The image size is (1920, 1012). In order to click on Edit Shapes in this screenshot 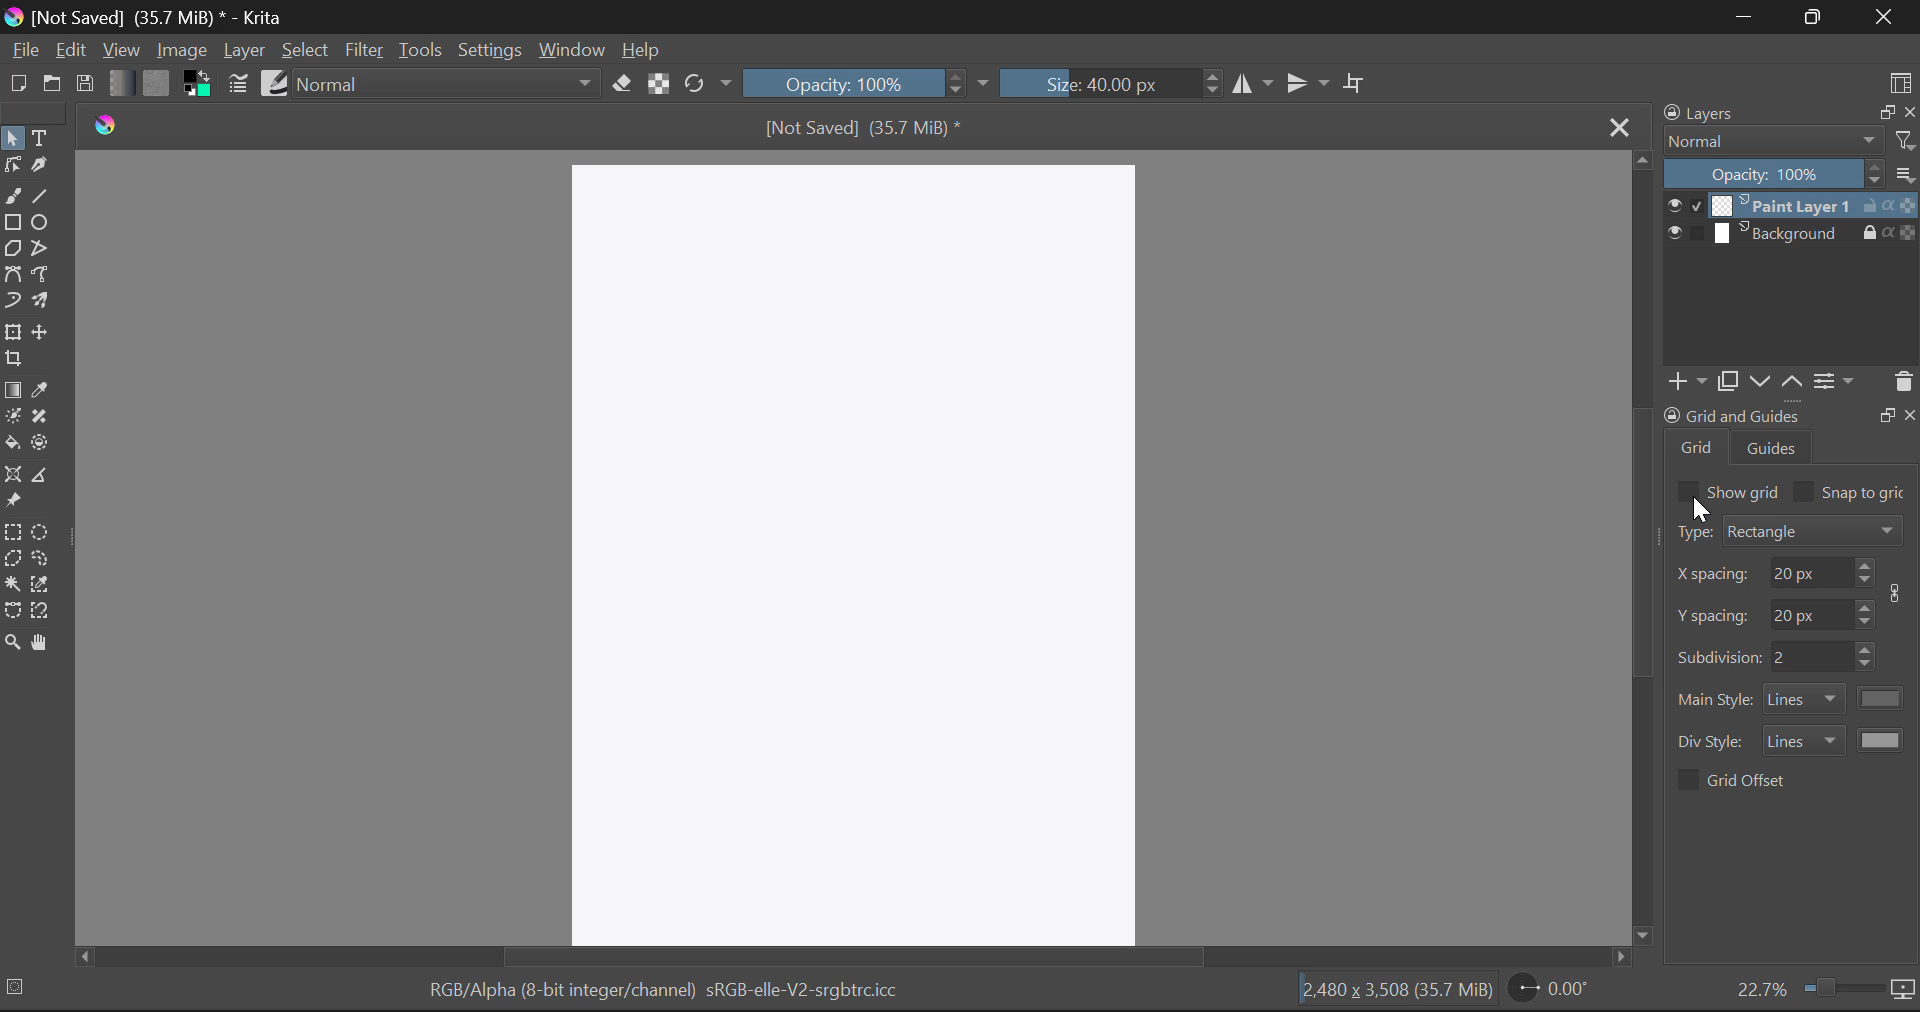, I will do `click(12, 167)`.